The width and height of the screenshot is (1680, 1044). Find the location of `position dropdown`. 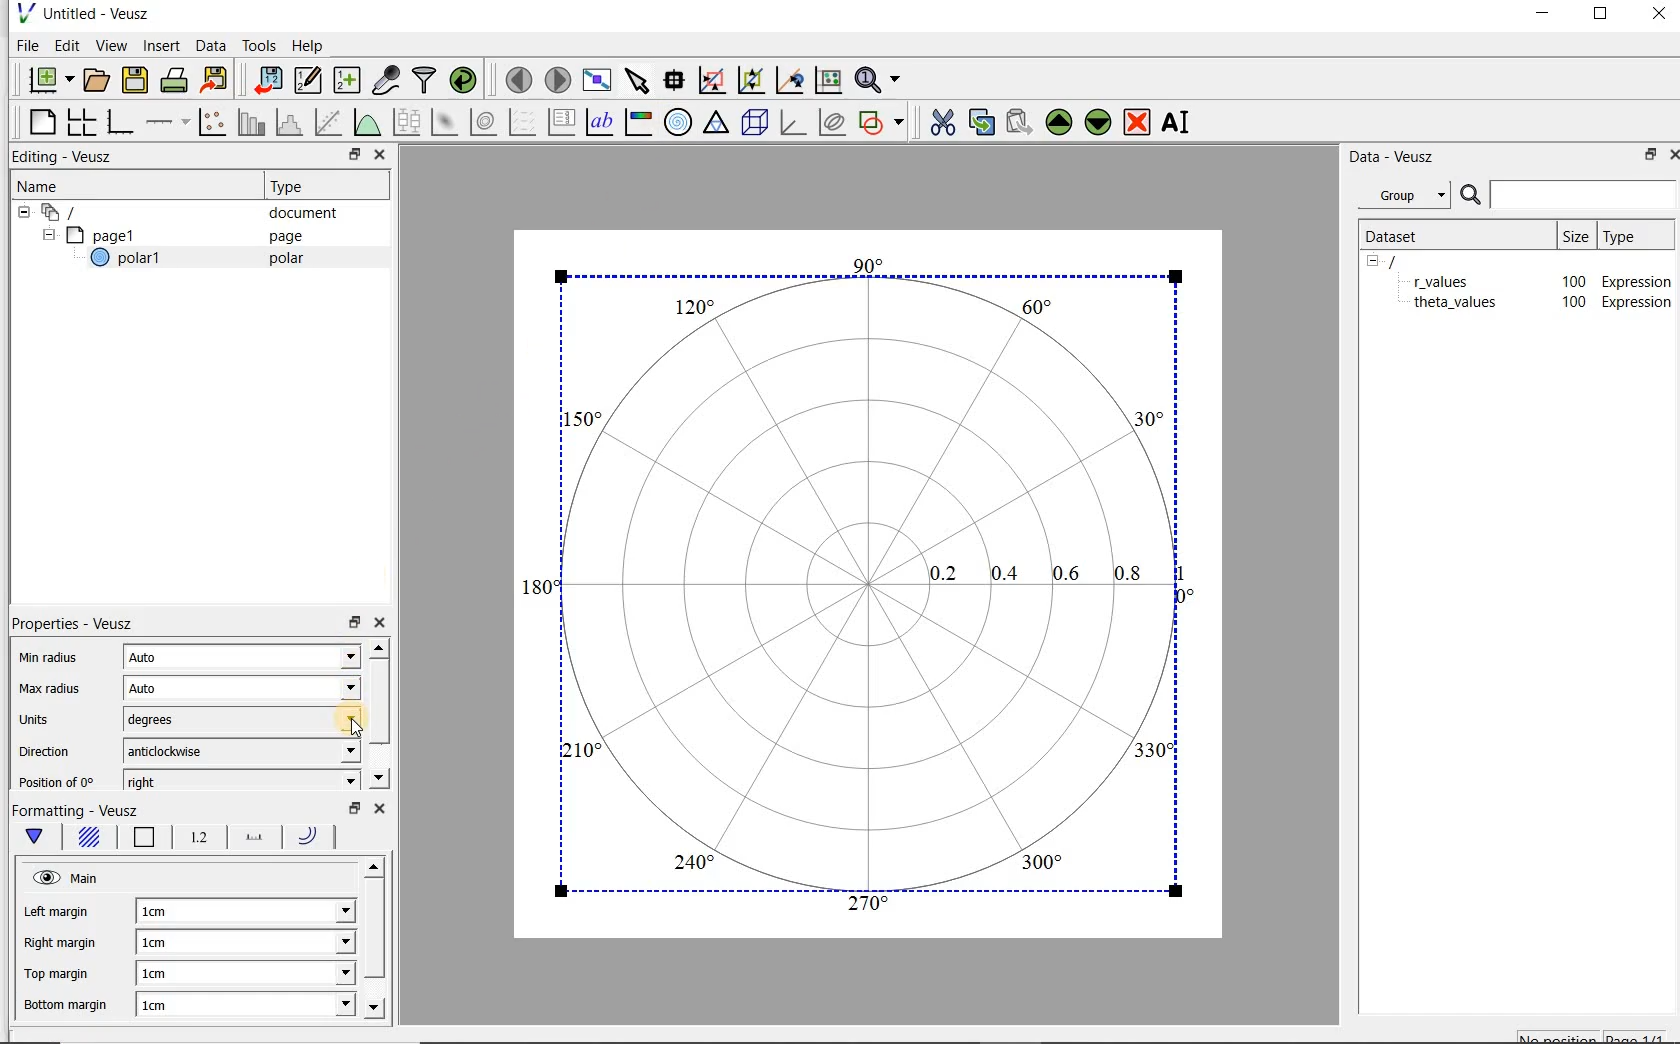

position dropdown is located at coordinates (319, 779).